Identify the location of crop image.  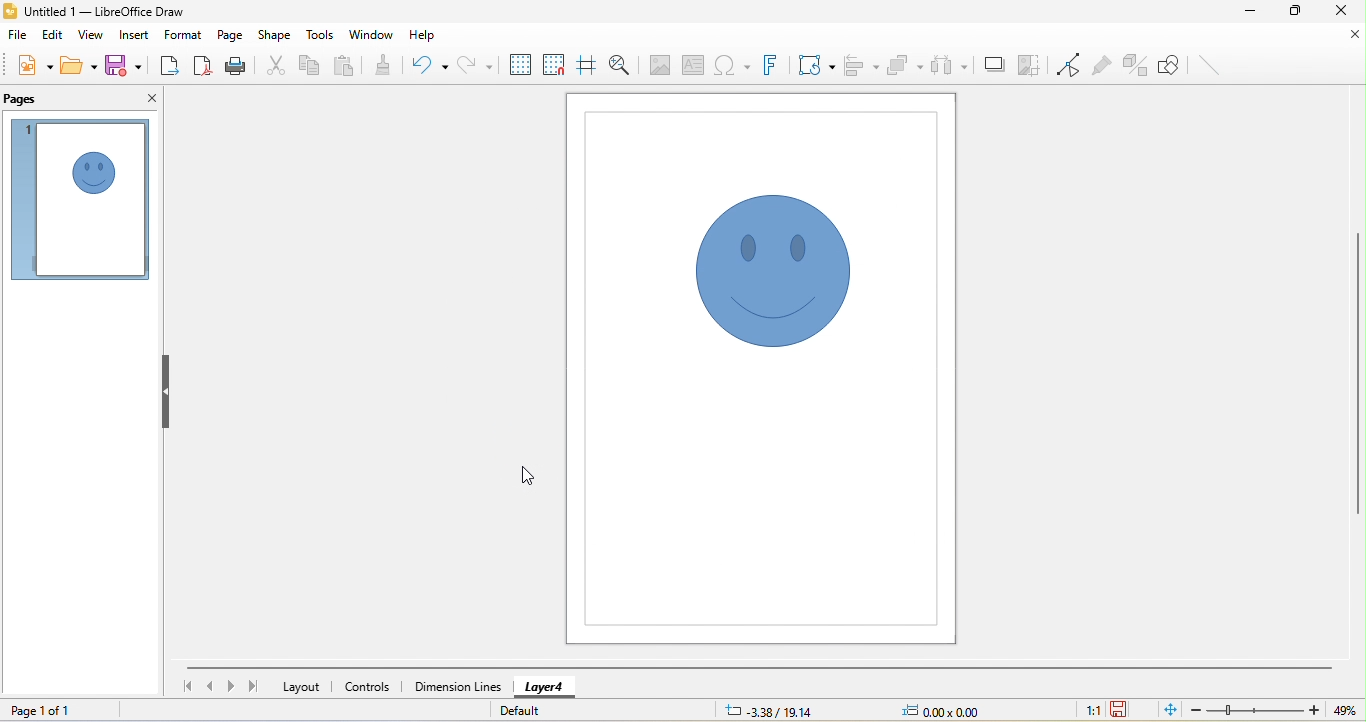
(1030, 63).